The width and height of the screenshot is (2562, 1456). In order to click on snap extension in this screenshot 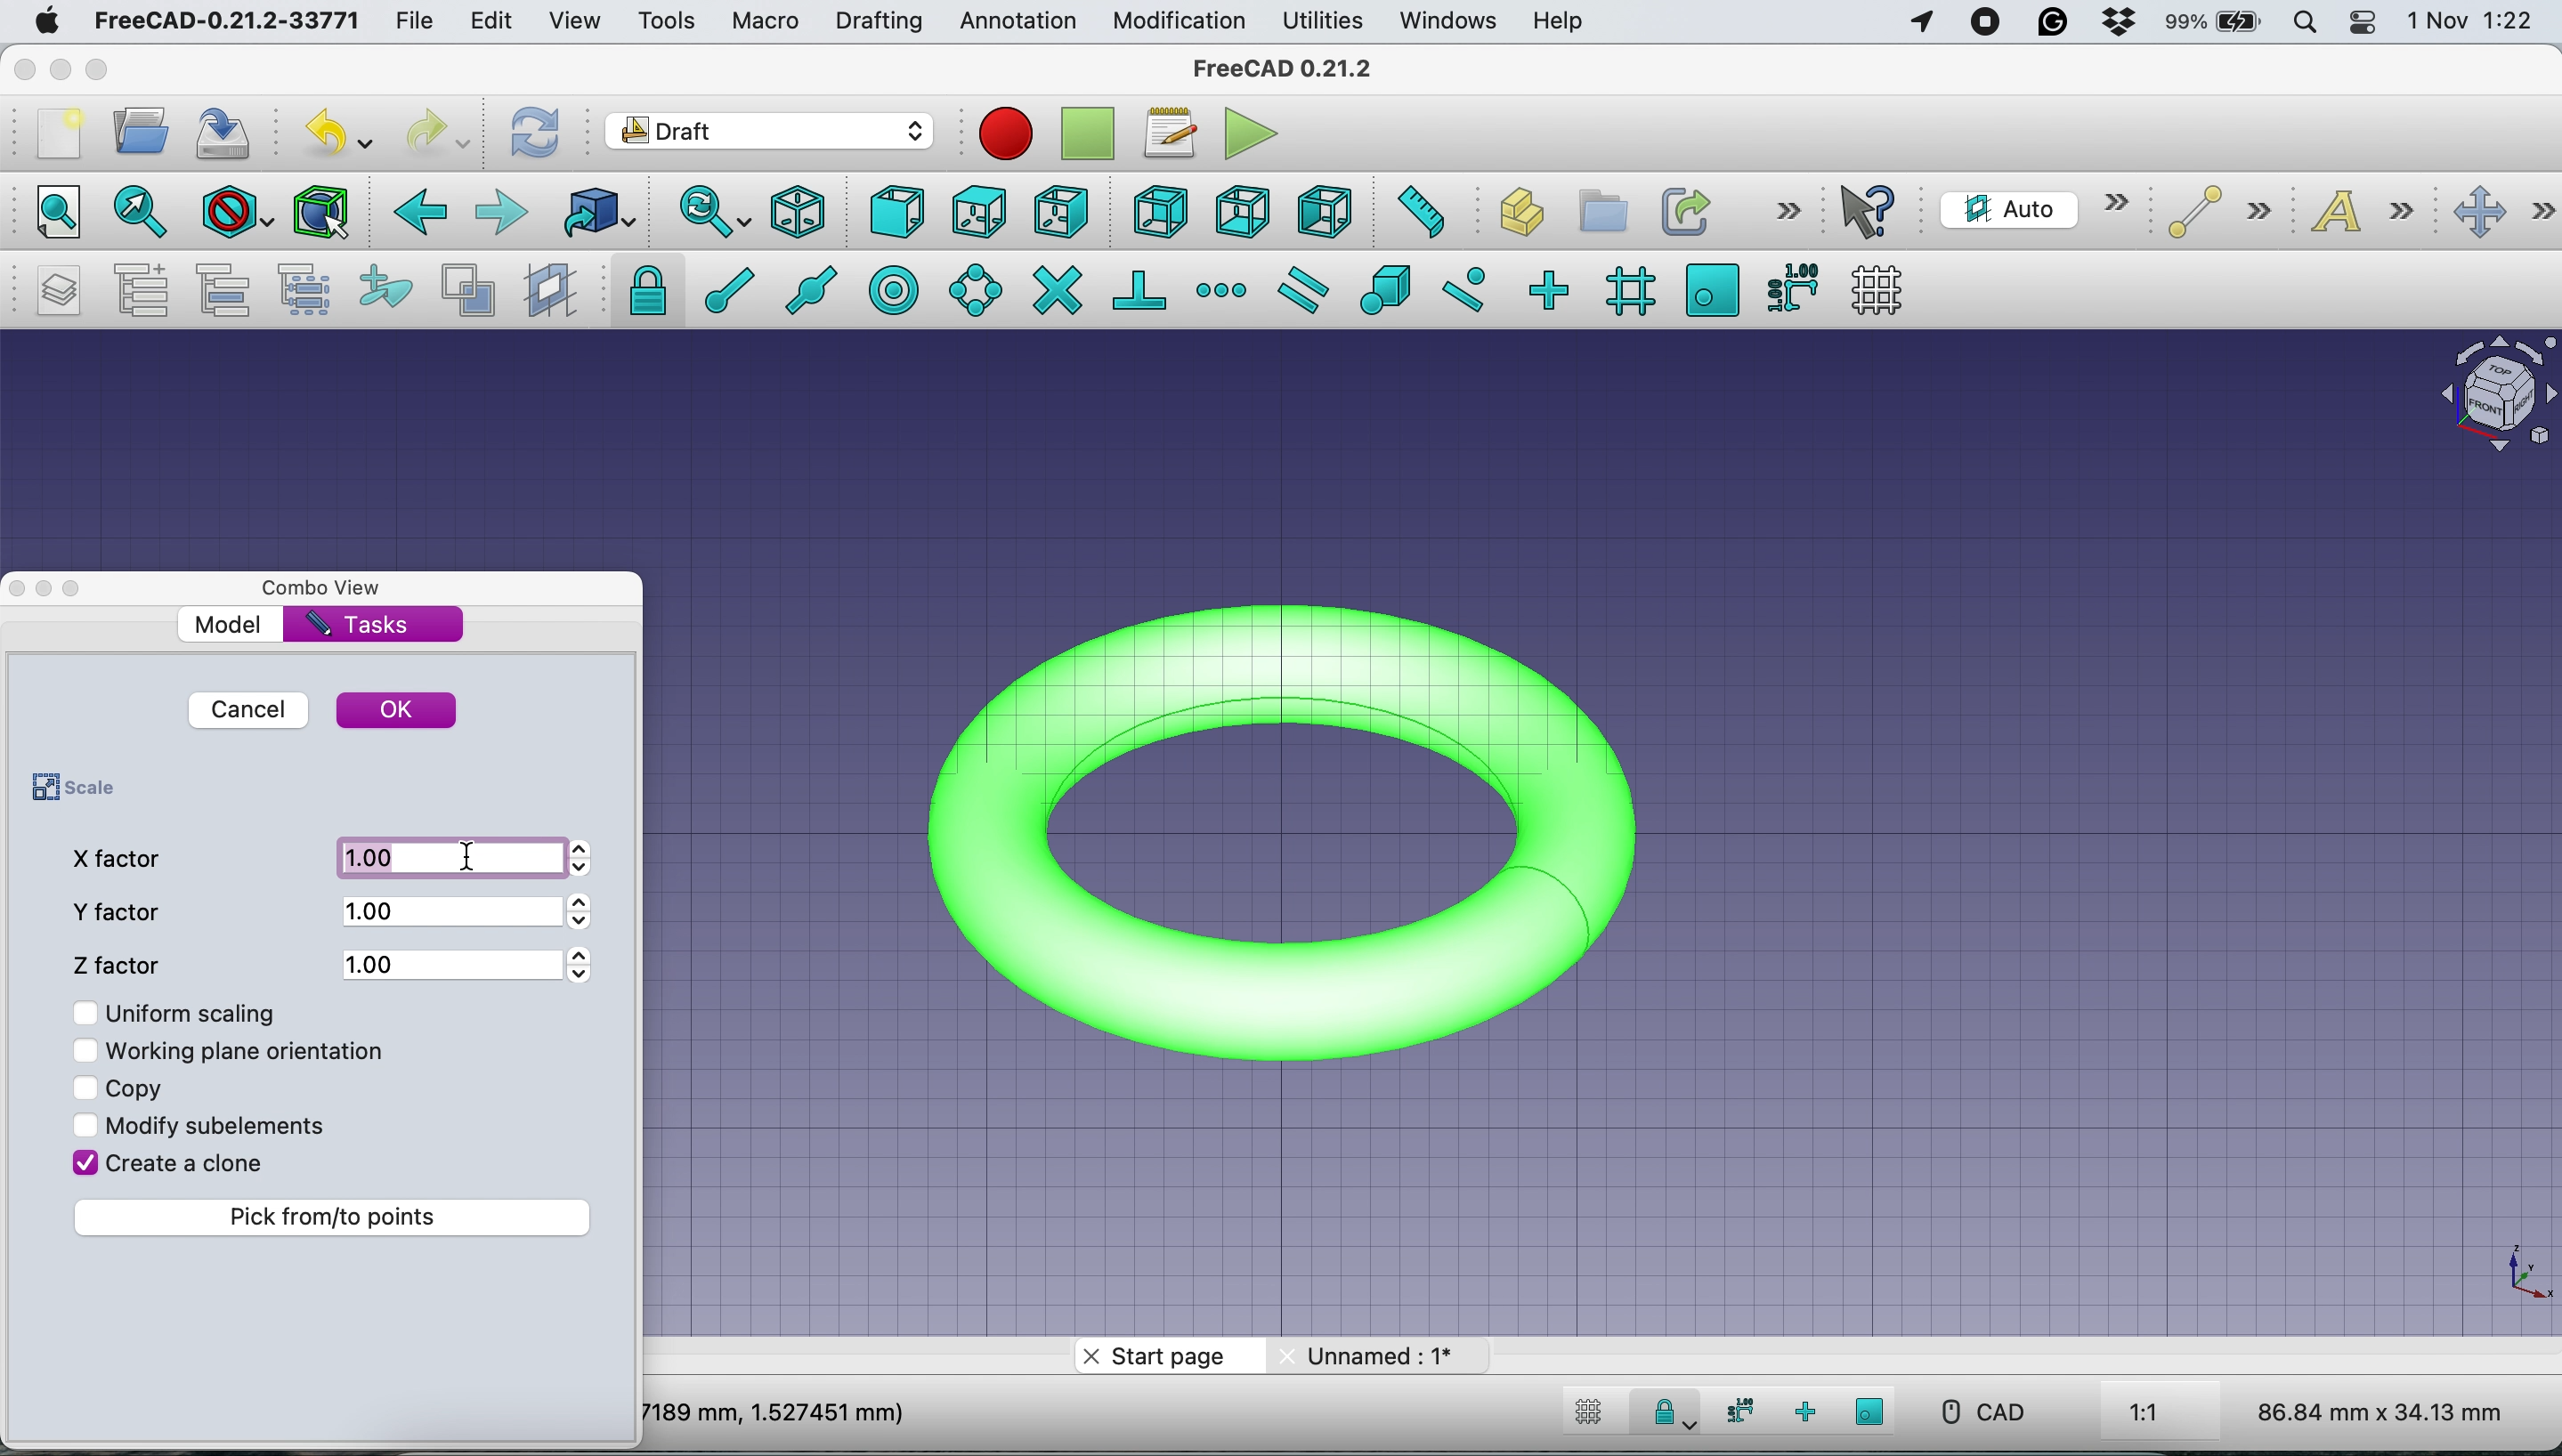, I will do `click(1222, 288)`.